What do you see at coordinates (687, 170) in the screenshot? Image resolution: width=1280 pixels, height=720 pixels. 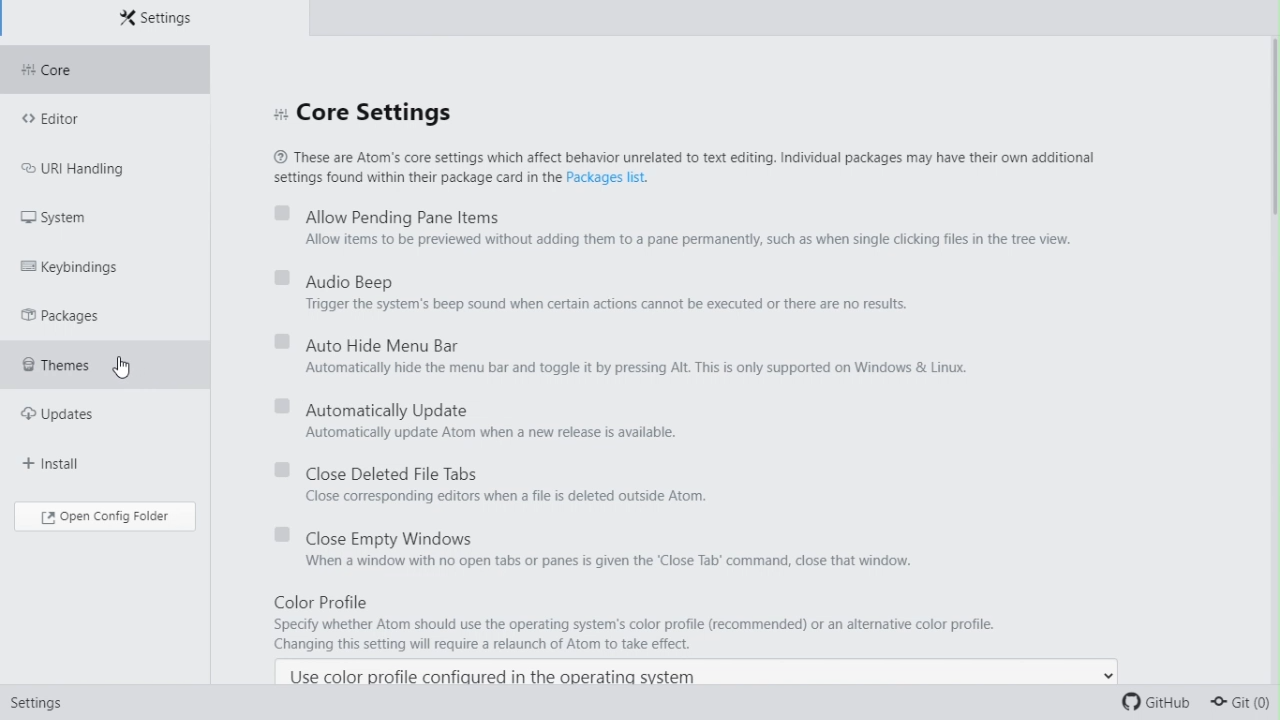 I see `Text` at bounding box center [687, 170].